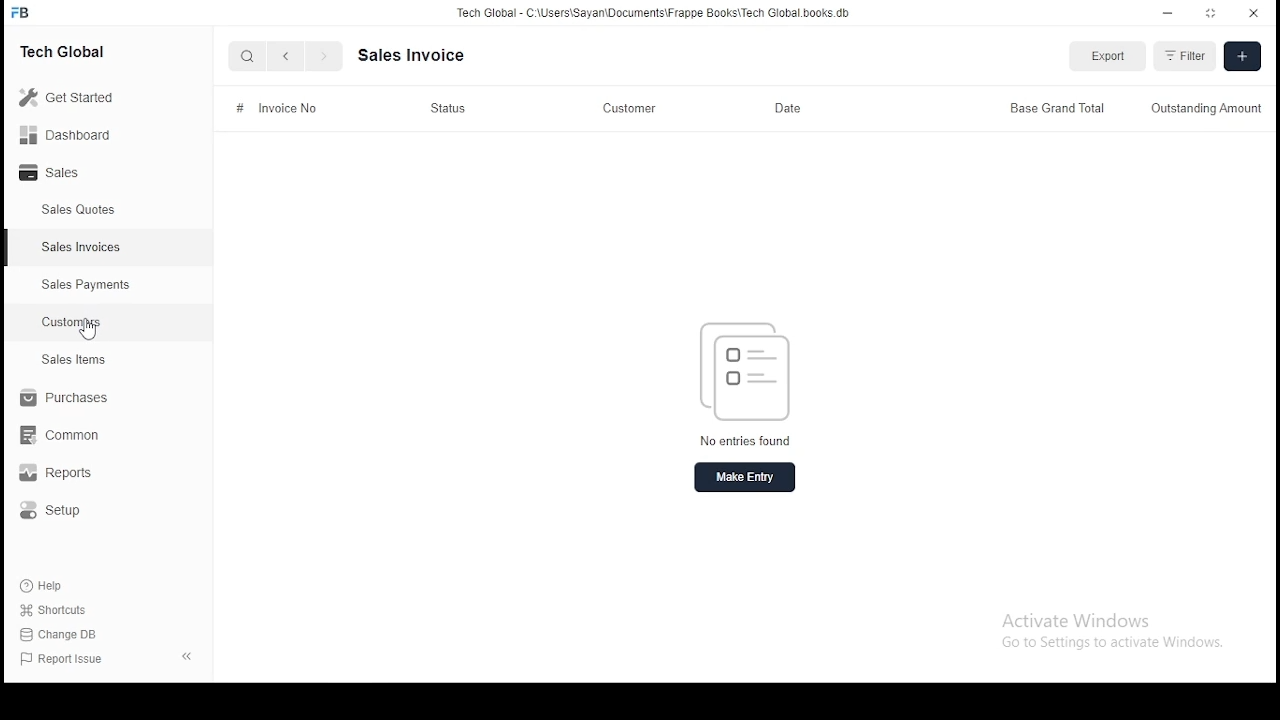 This screenshot has width=1280, height=720. What do you see at coordinates (189, 656) in the screenshot?
I see `close pane` at bounding box center [189, 656].